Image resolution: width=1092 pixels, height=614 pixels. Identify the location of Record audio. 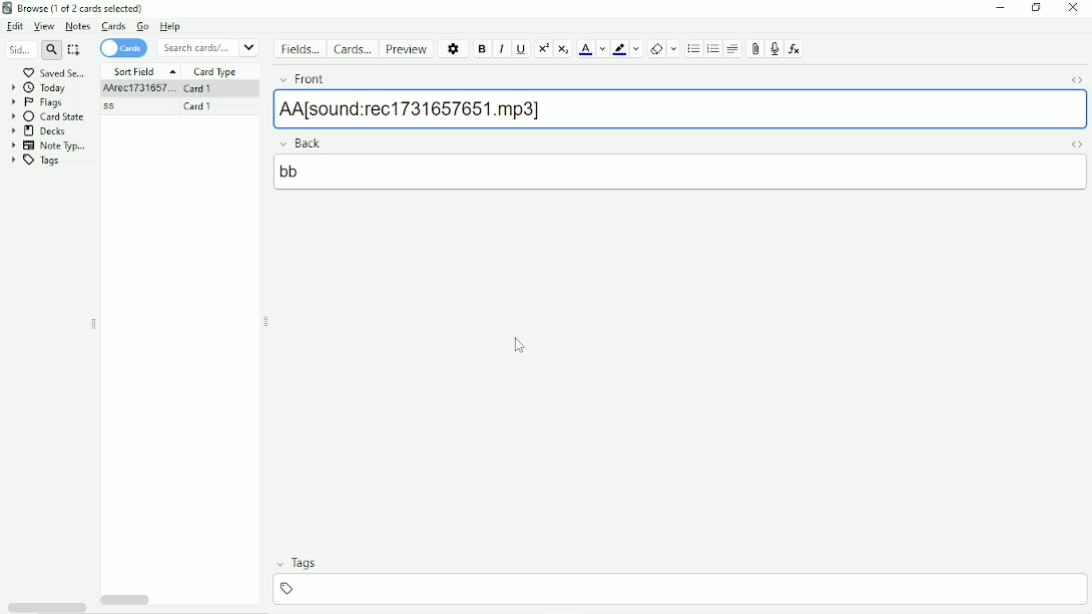
(772, 49).